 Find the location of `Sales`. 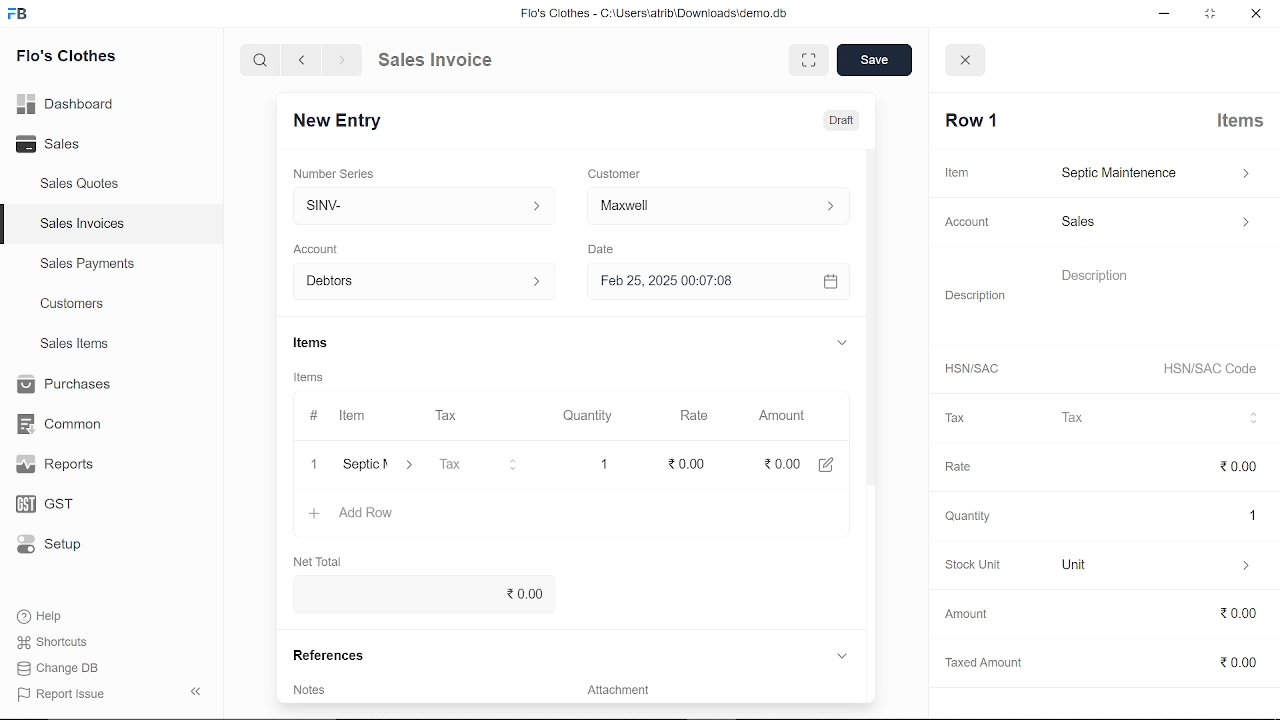

Sales is located at coordinates (57, 142).